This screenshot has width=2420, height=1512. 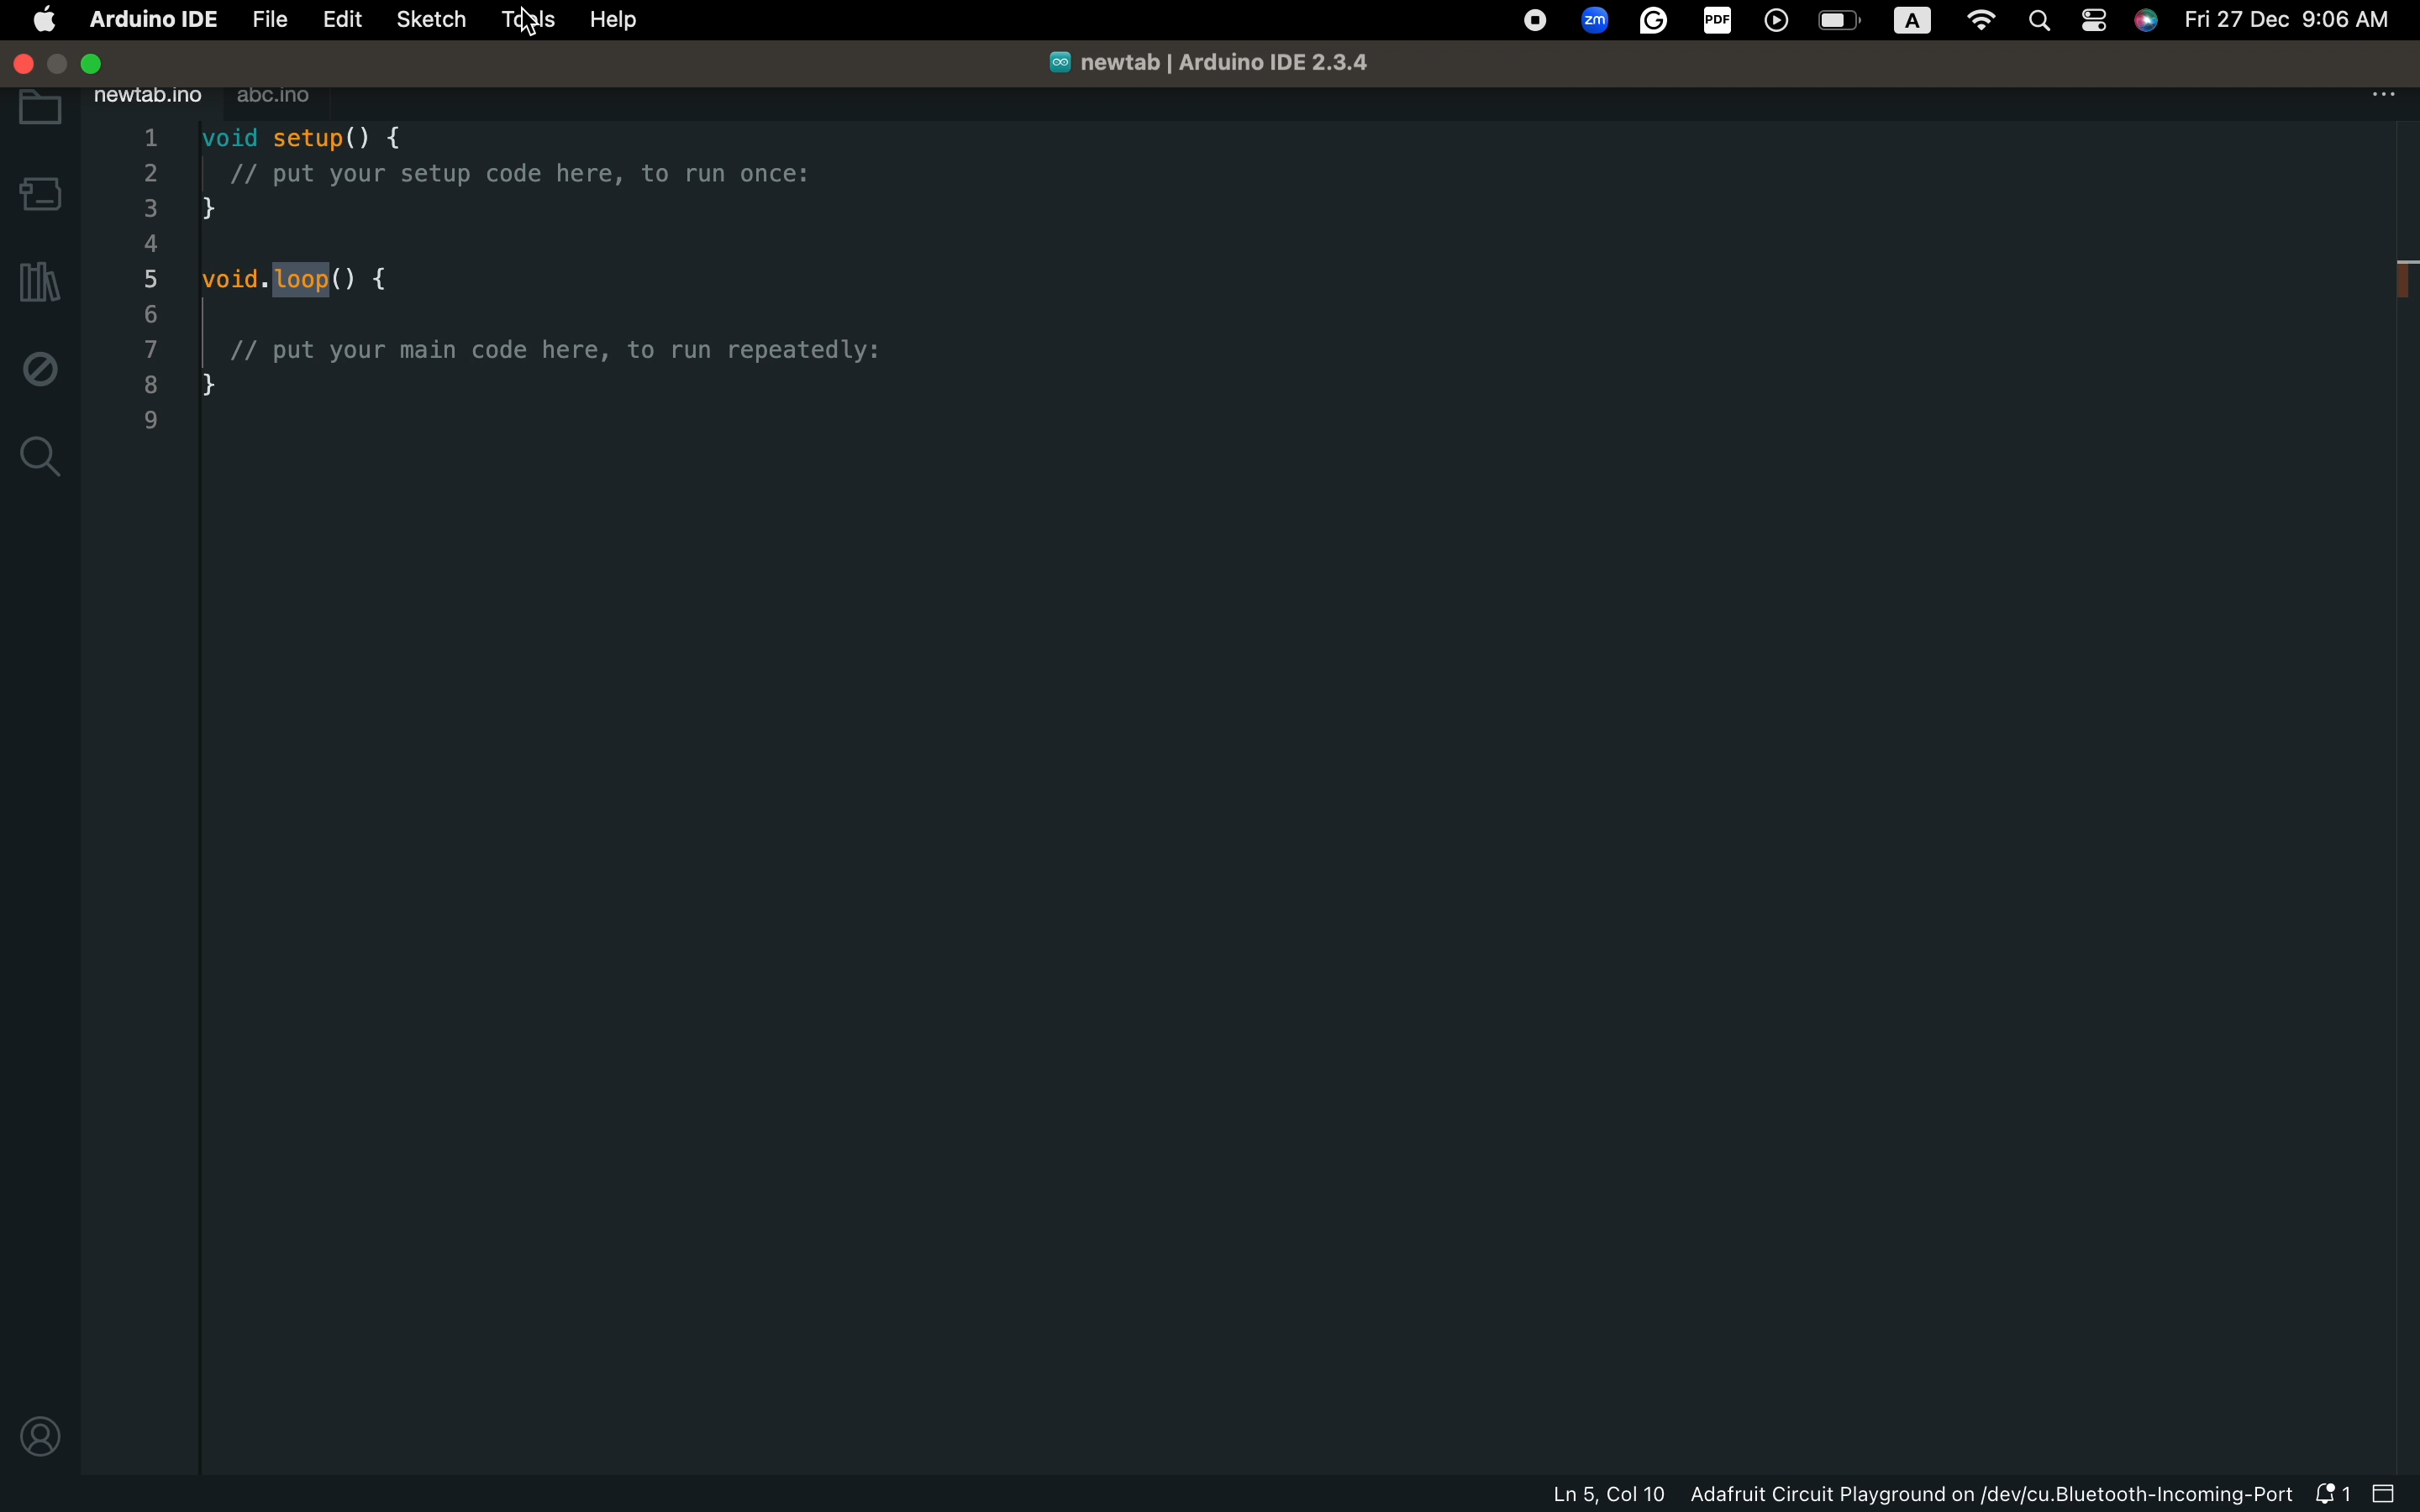 What do you see at coordinates (60, 64) in the screenshot?
I see `Maximize` at bounding box center [60, 64].